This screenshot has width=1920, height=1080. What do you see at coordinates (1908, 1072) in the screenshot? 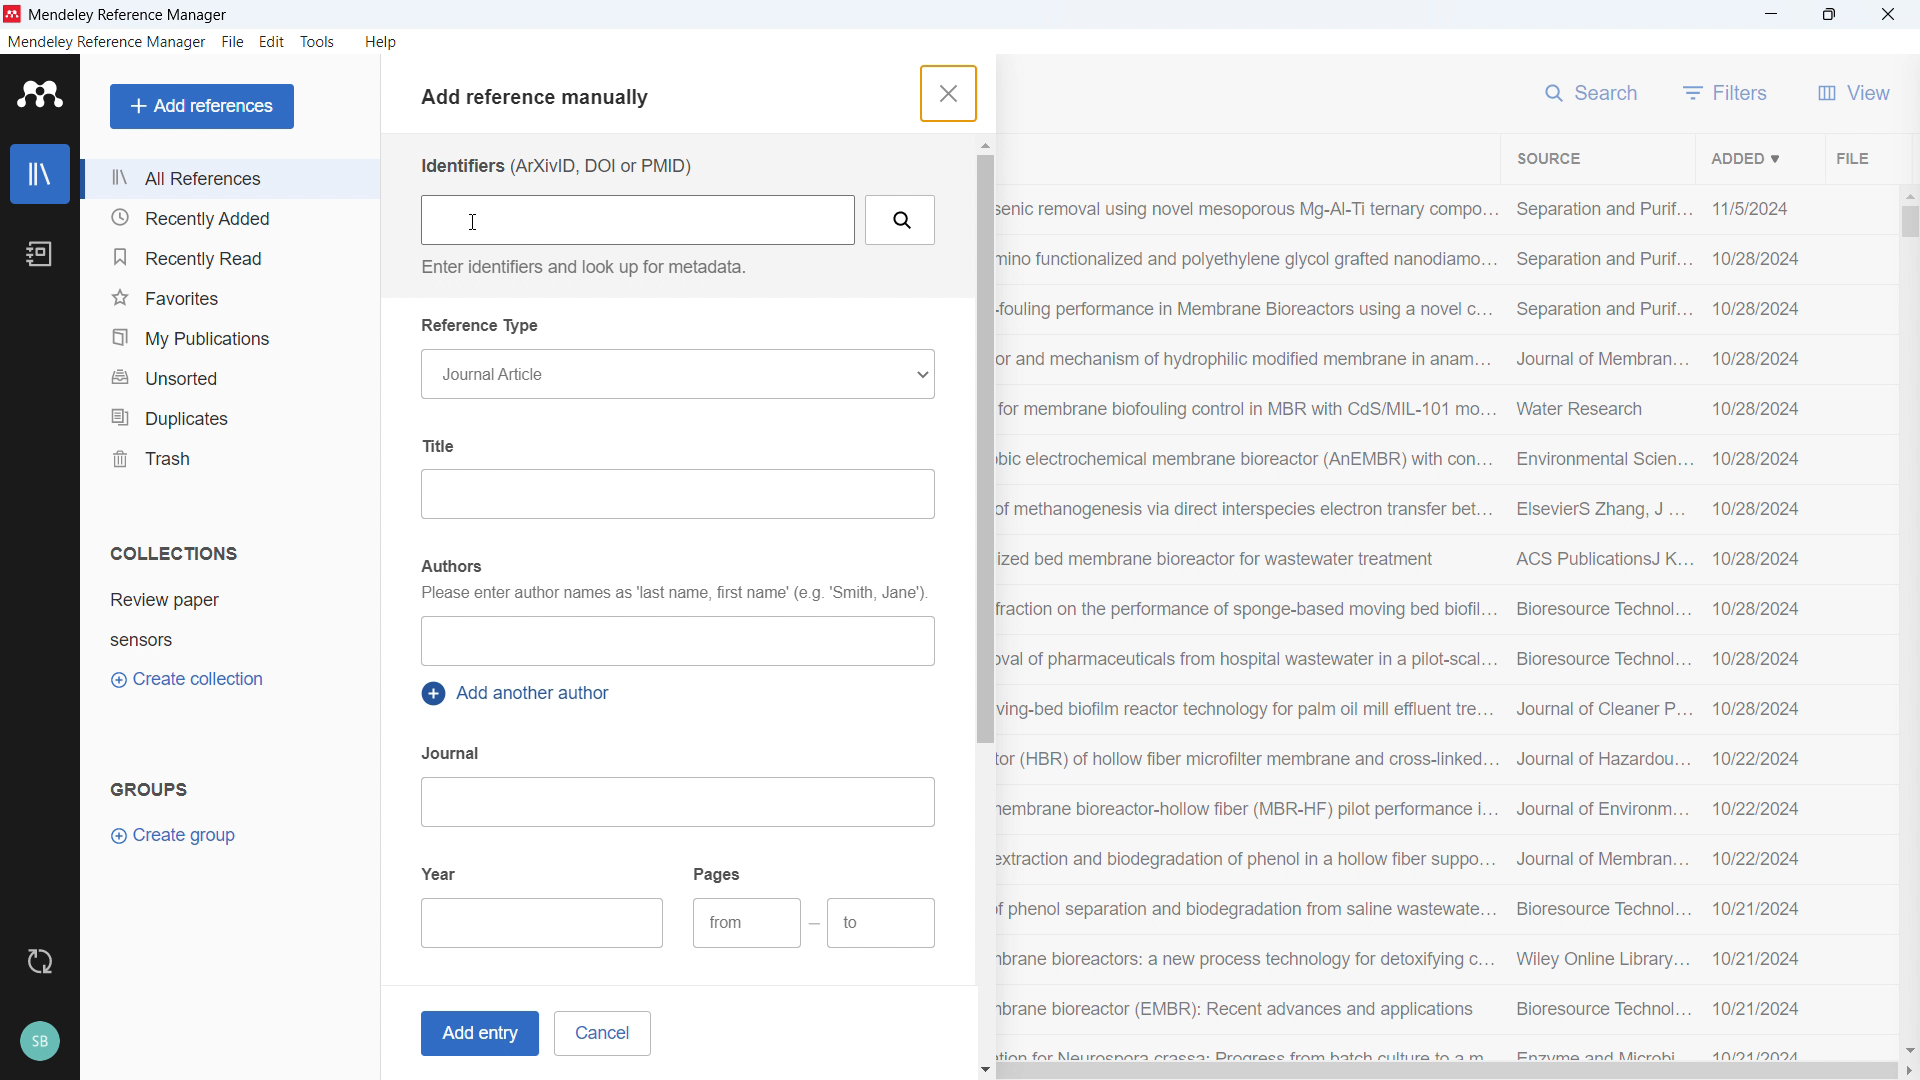
I see `Scroll right ` at bounding box center [1908, 1072].